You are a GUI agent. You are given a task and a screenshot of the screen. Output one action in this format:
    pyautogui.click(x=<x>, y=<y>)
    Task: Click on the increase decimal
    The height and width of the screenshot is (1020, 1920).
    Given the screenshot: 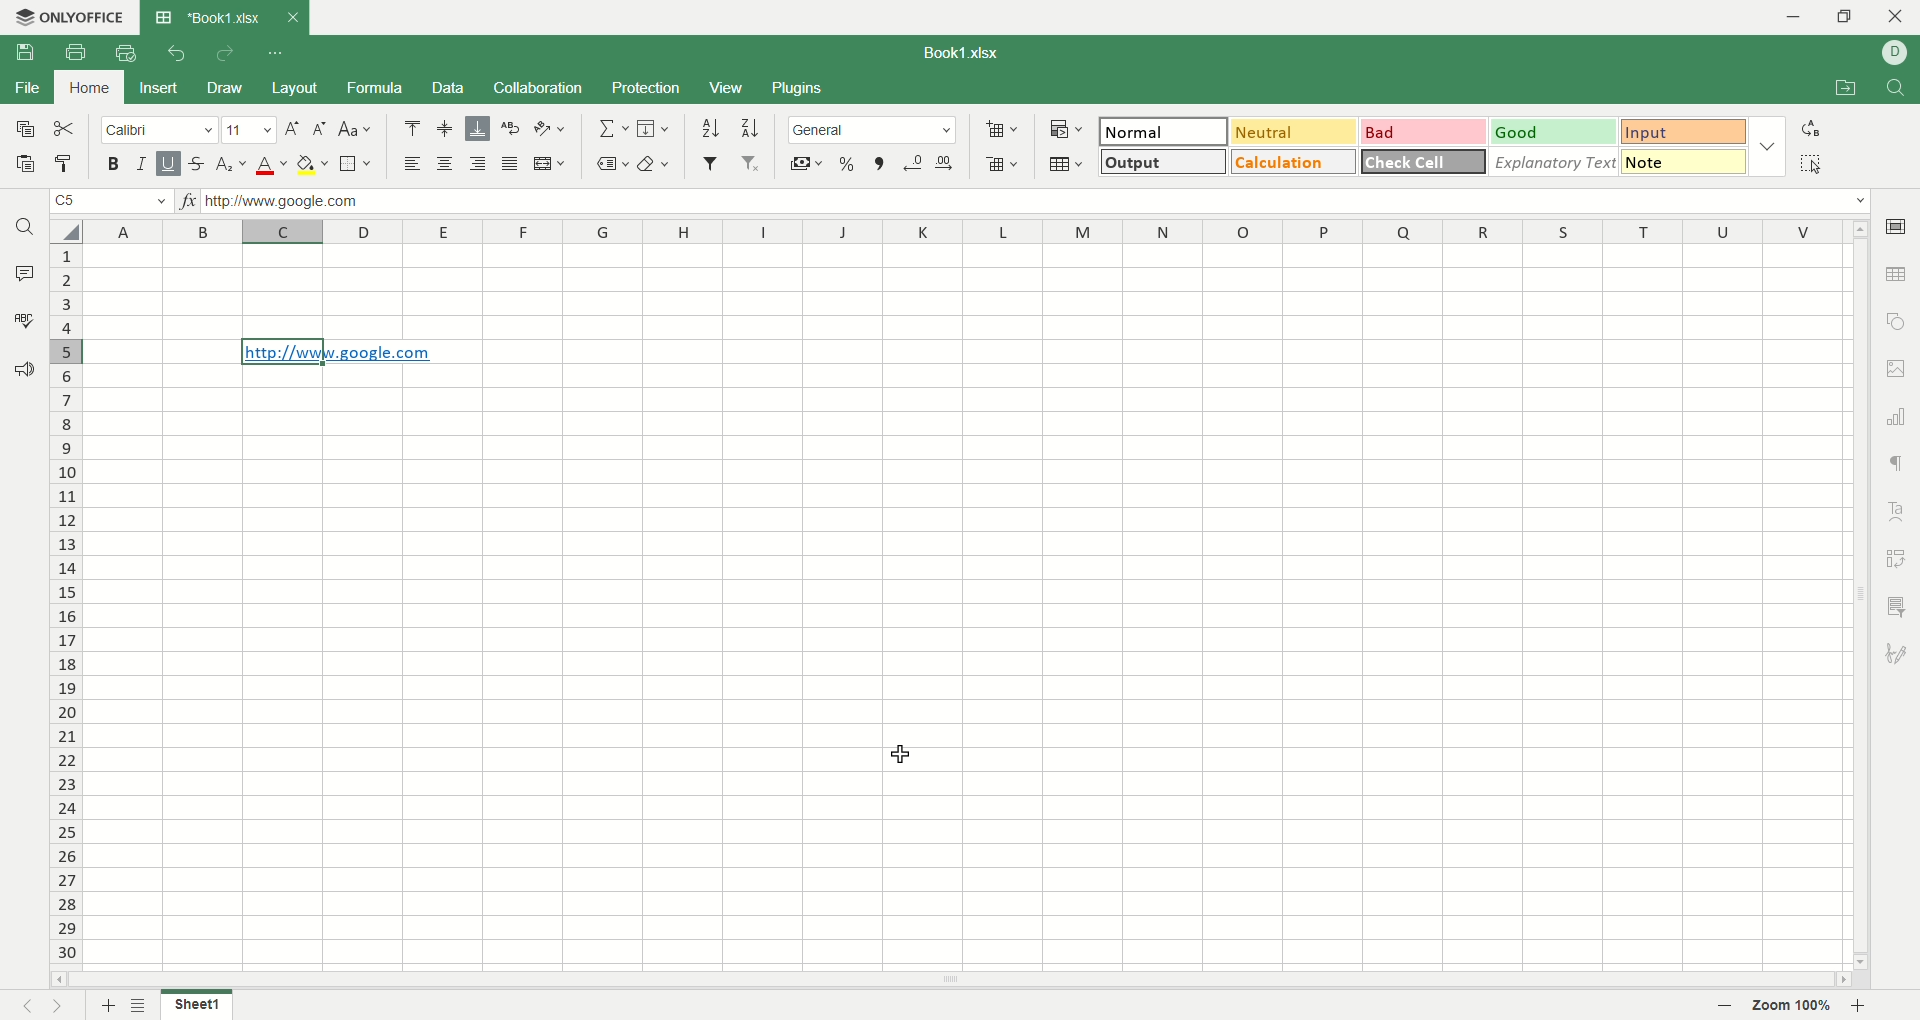 What is the action you would take?
    pyautogui.click(x=950, y=159)
    